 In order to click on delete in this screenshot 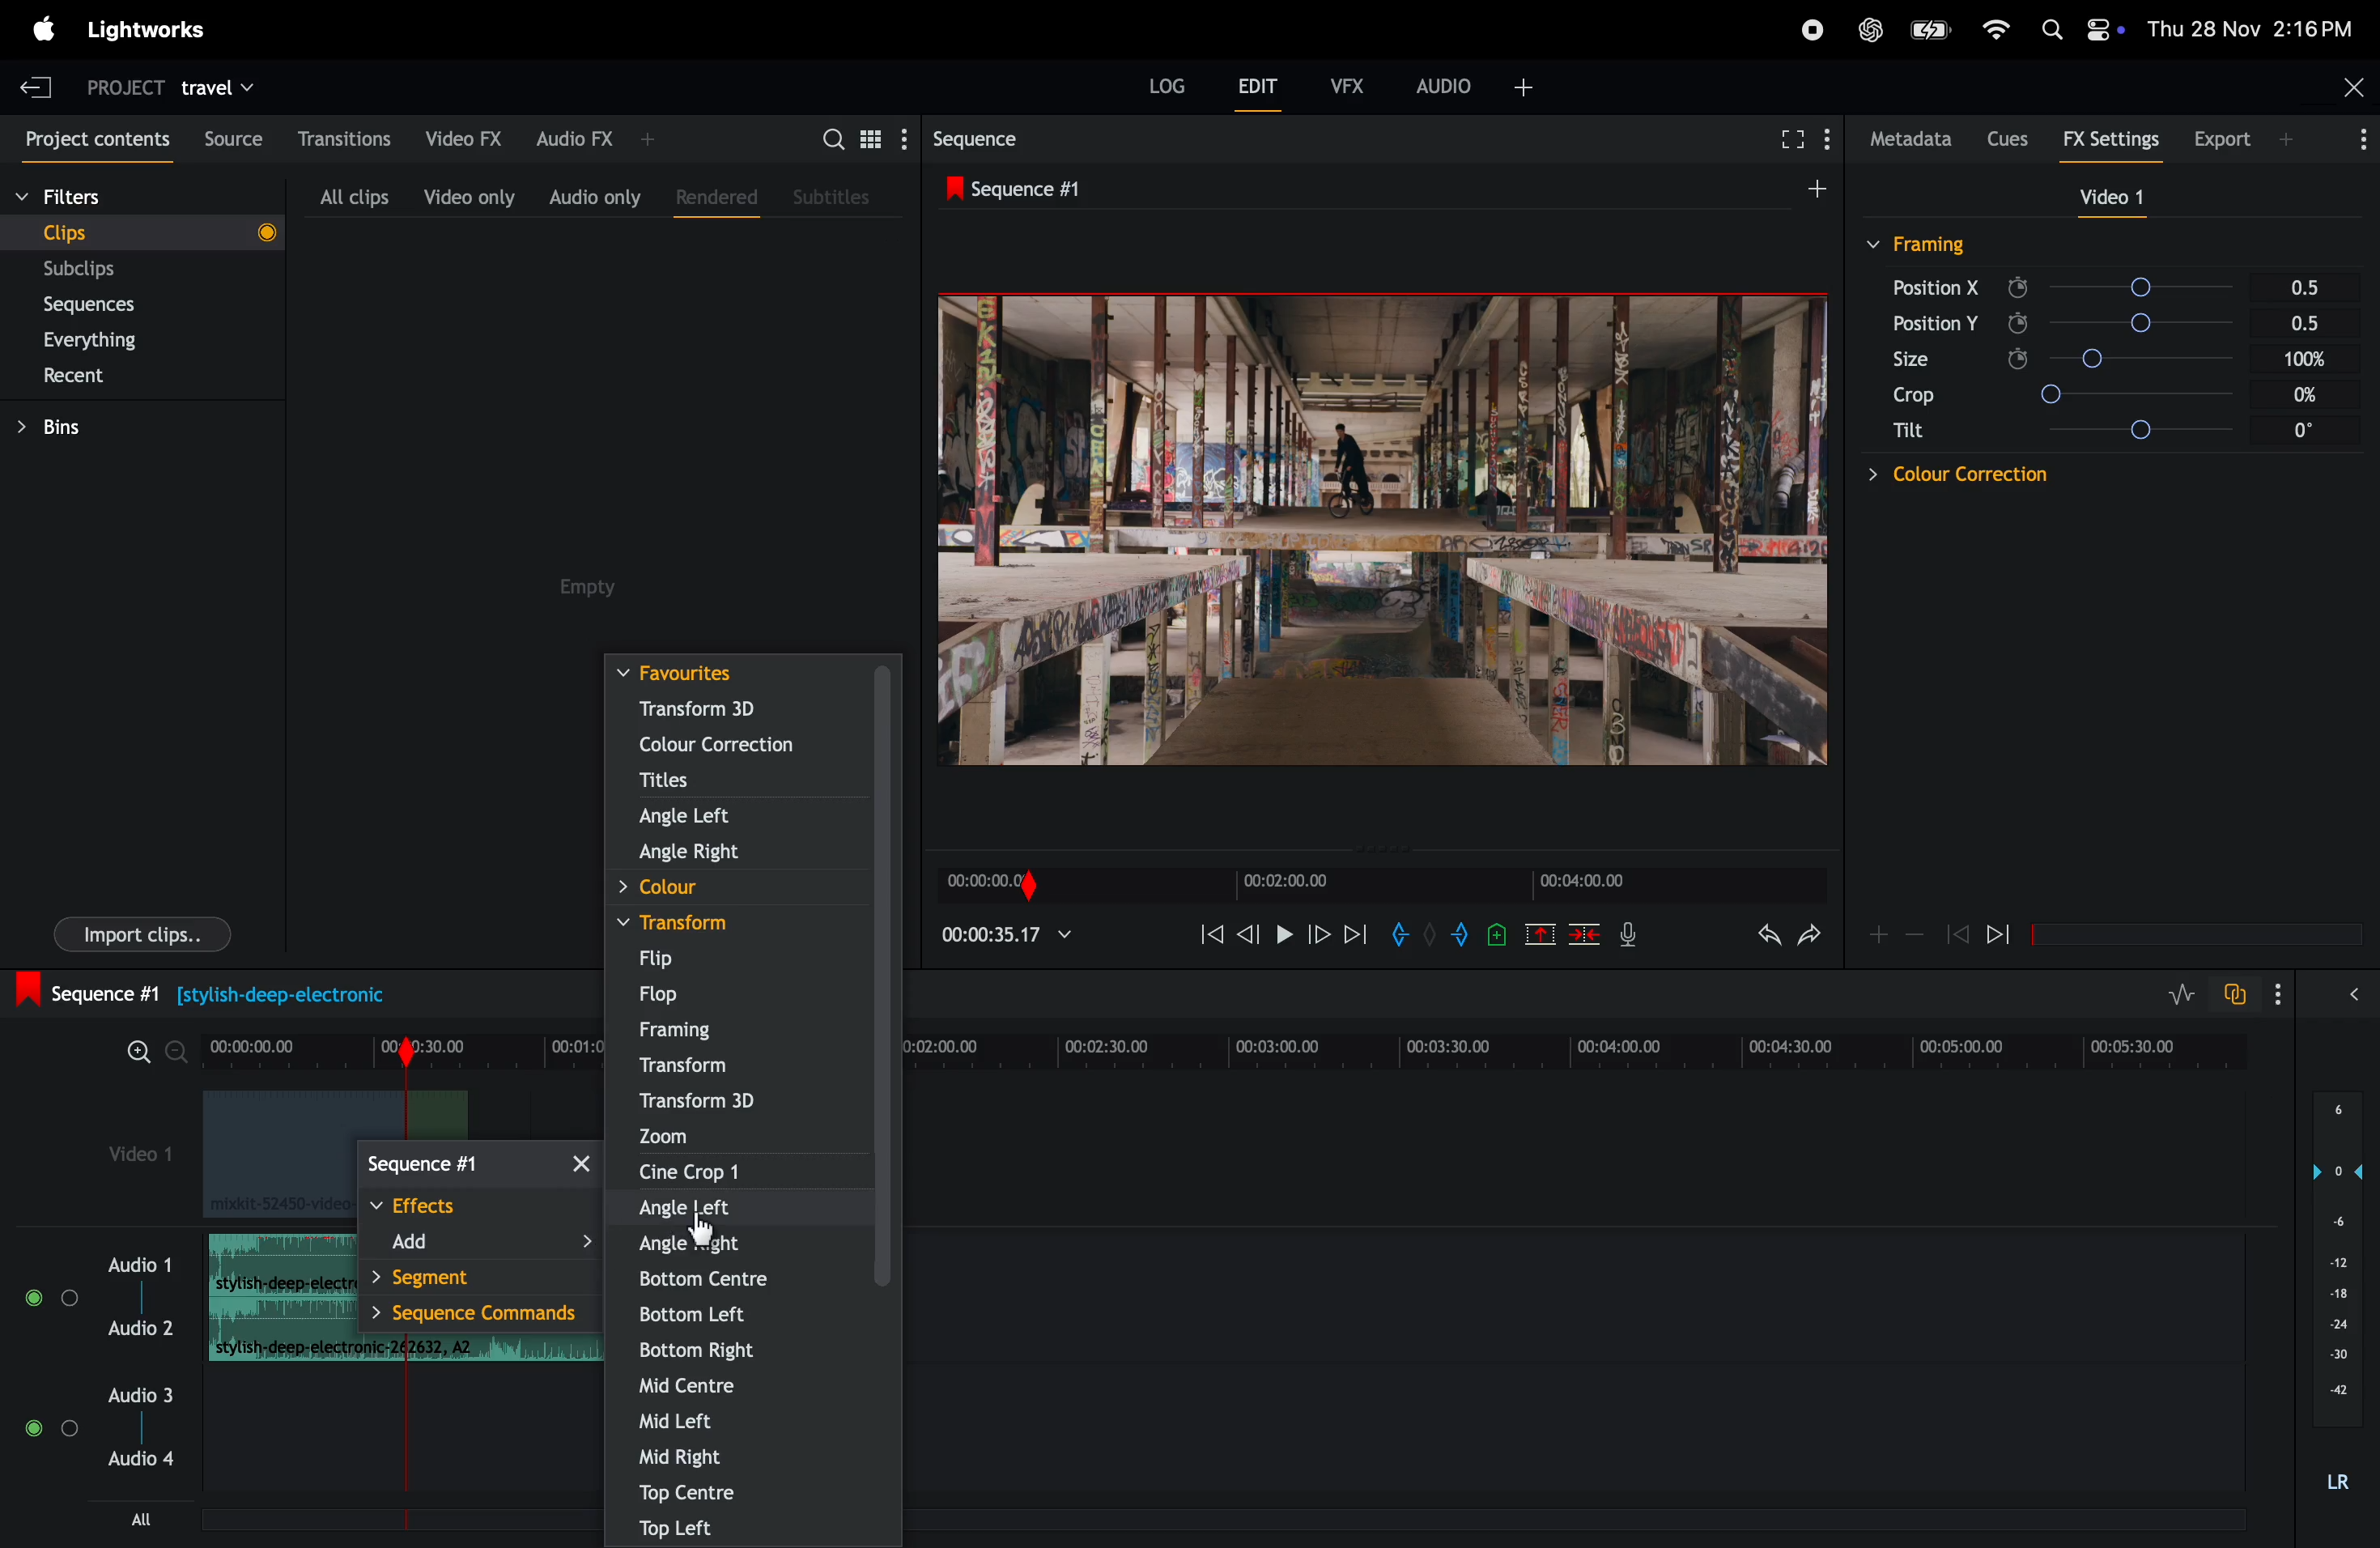, I will do `click(1585, 935)`.